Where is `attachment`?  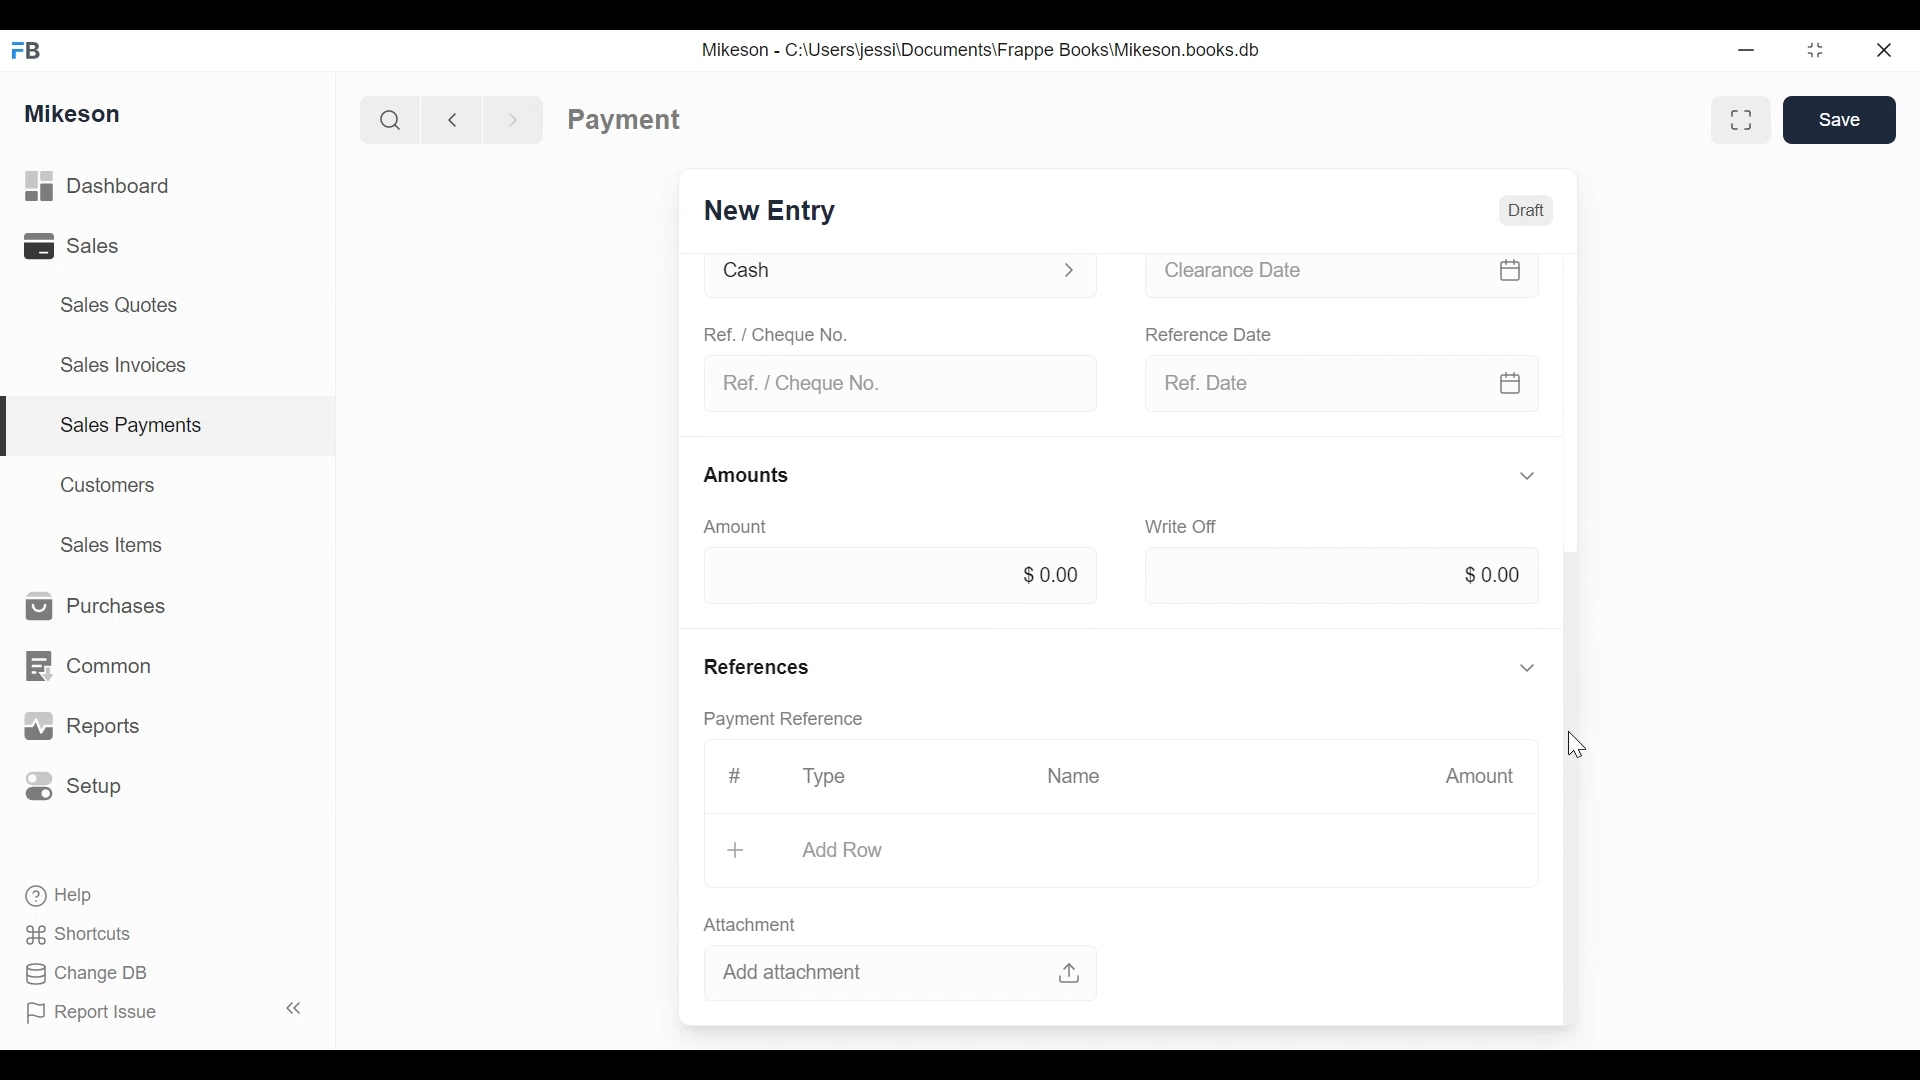
attachment is located at coordinates (753, 925).